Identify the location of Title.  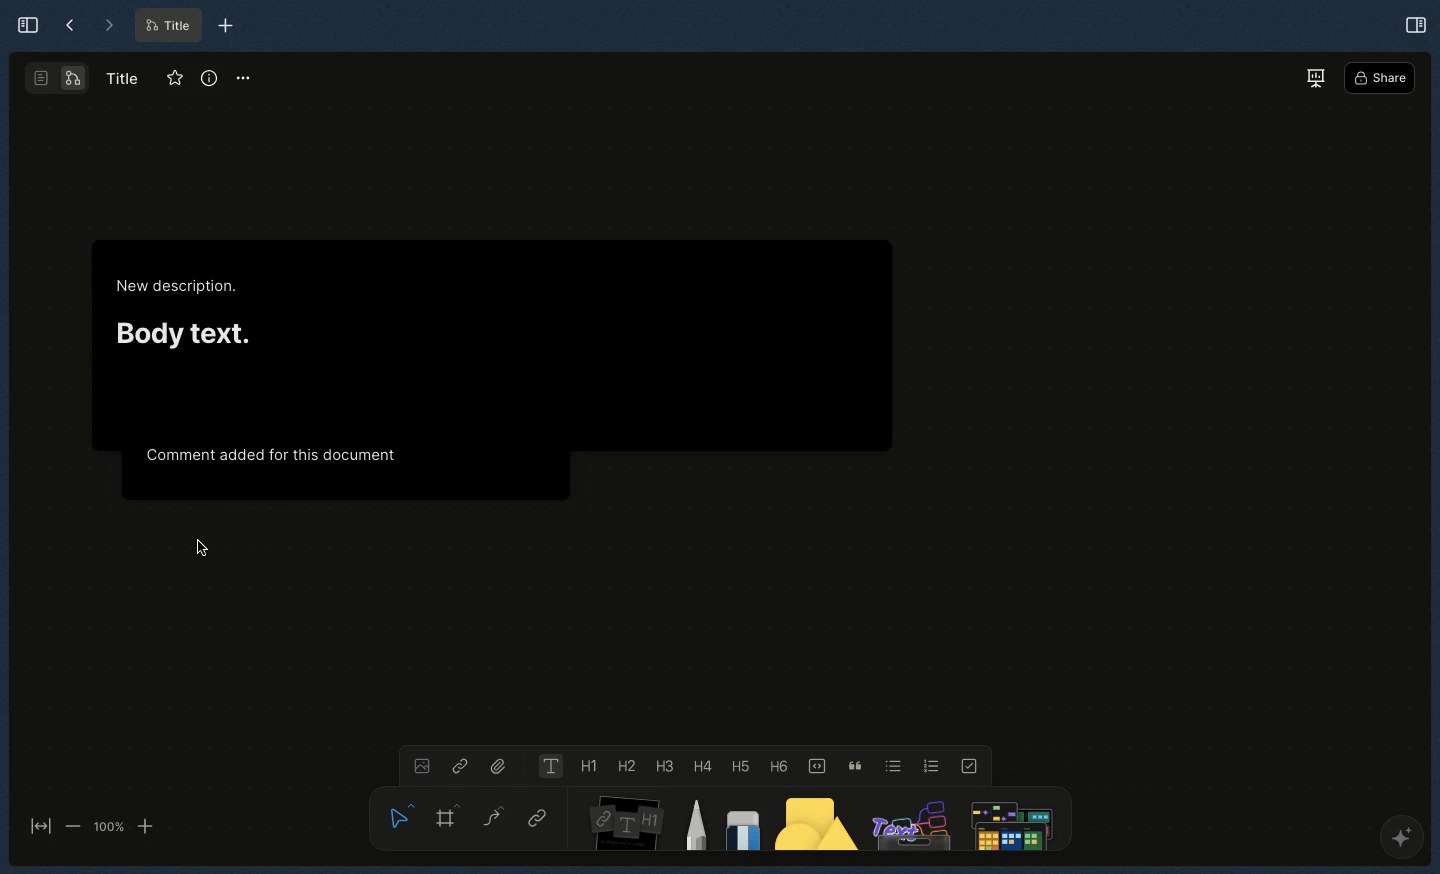
(120, 77).